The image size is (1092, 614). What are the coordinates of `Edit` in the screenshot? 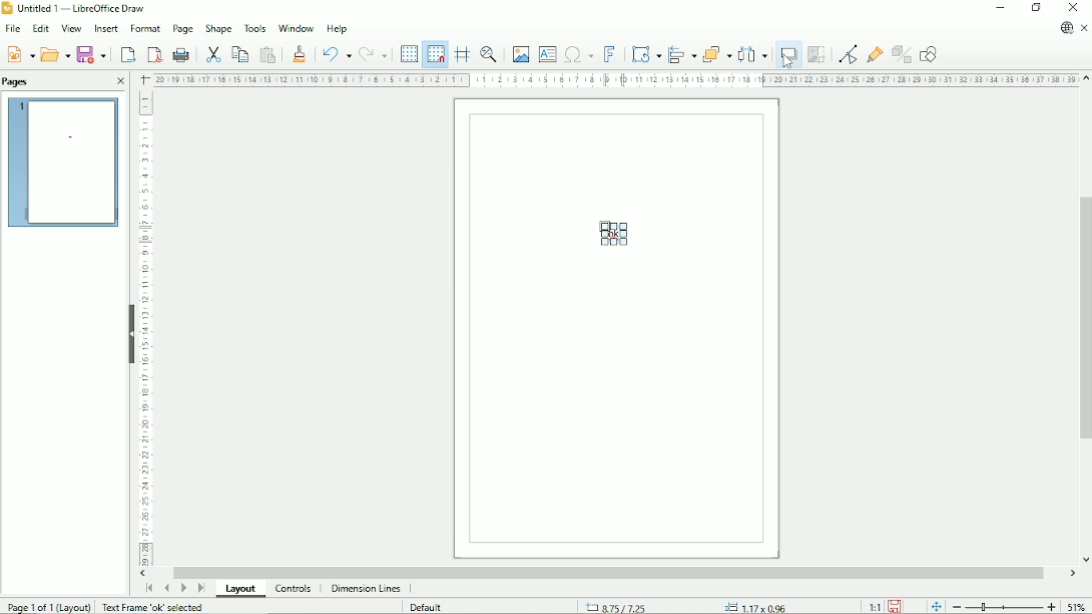 It's located at (40, 28).